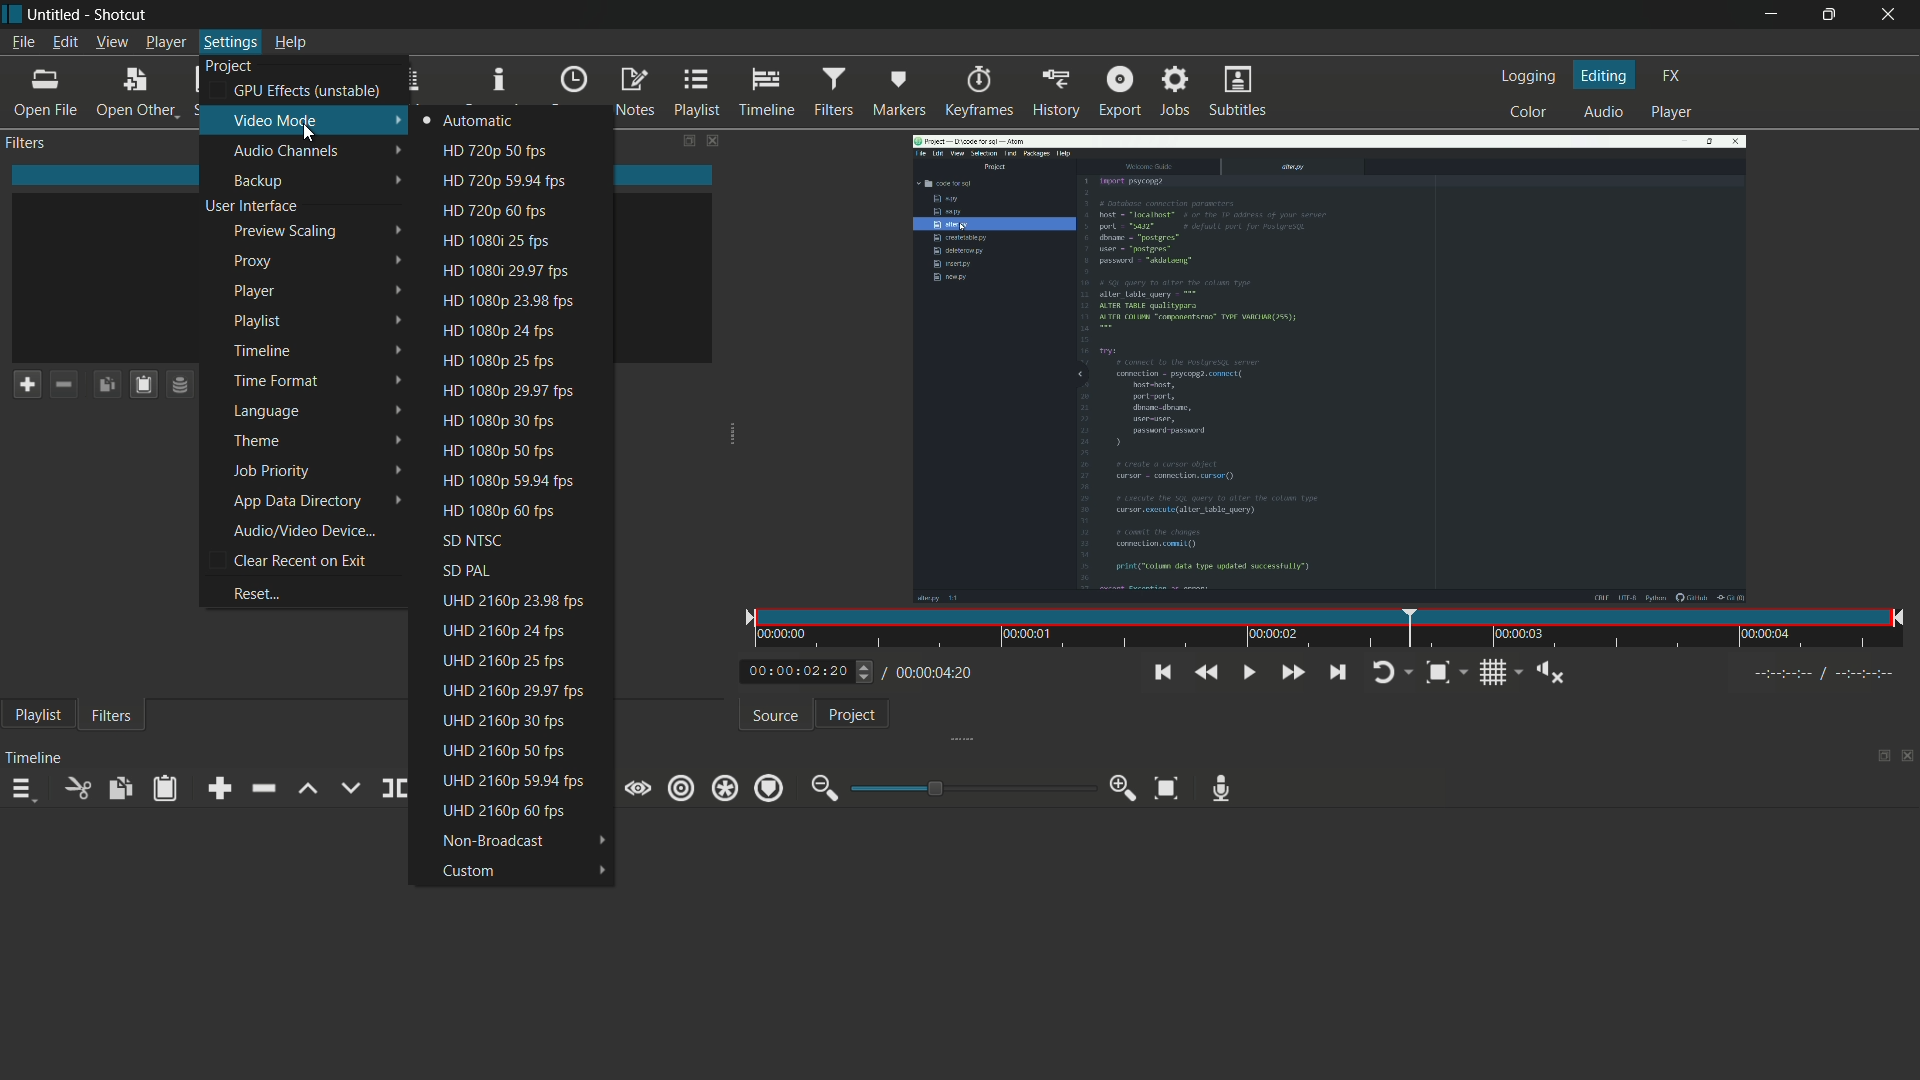 The width and height of the screenshot is (1920, 1080). I want to click on hd 1080p 60 fps, so click(512, 510).